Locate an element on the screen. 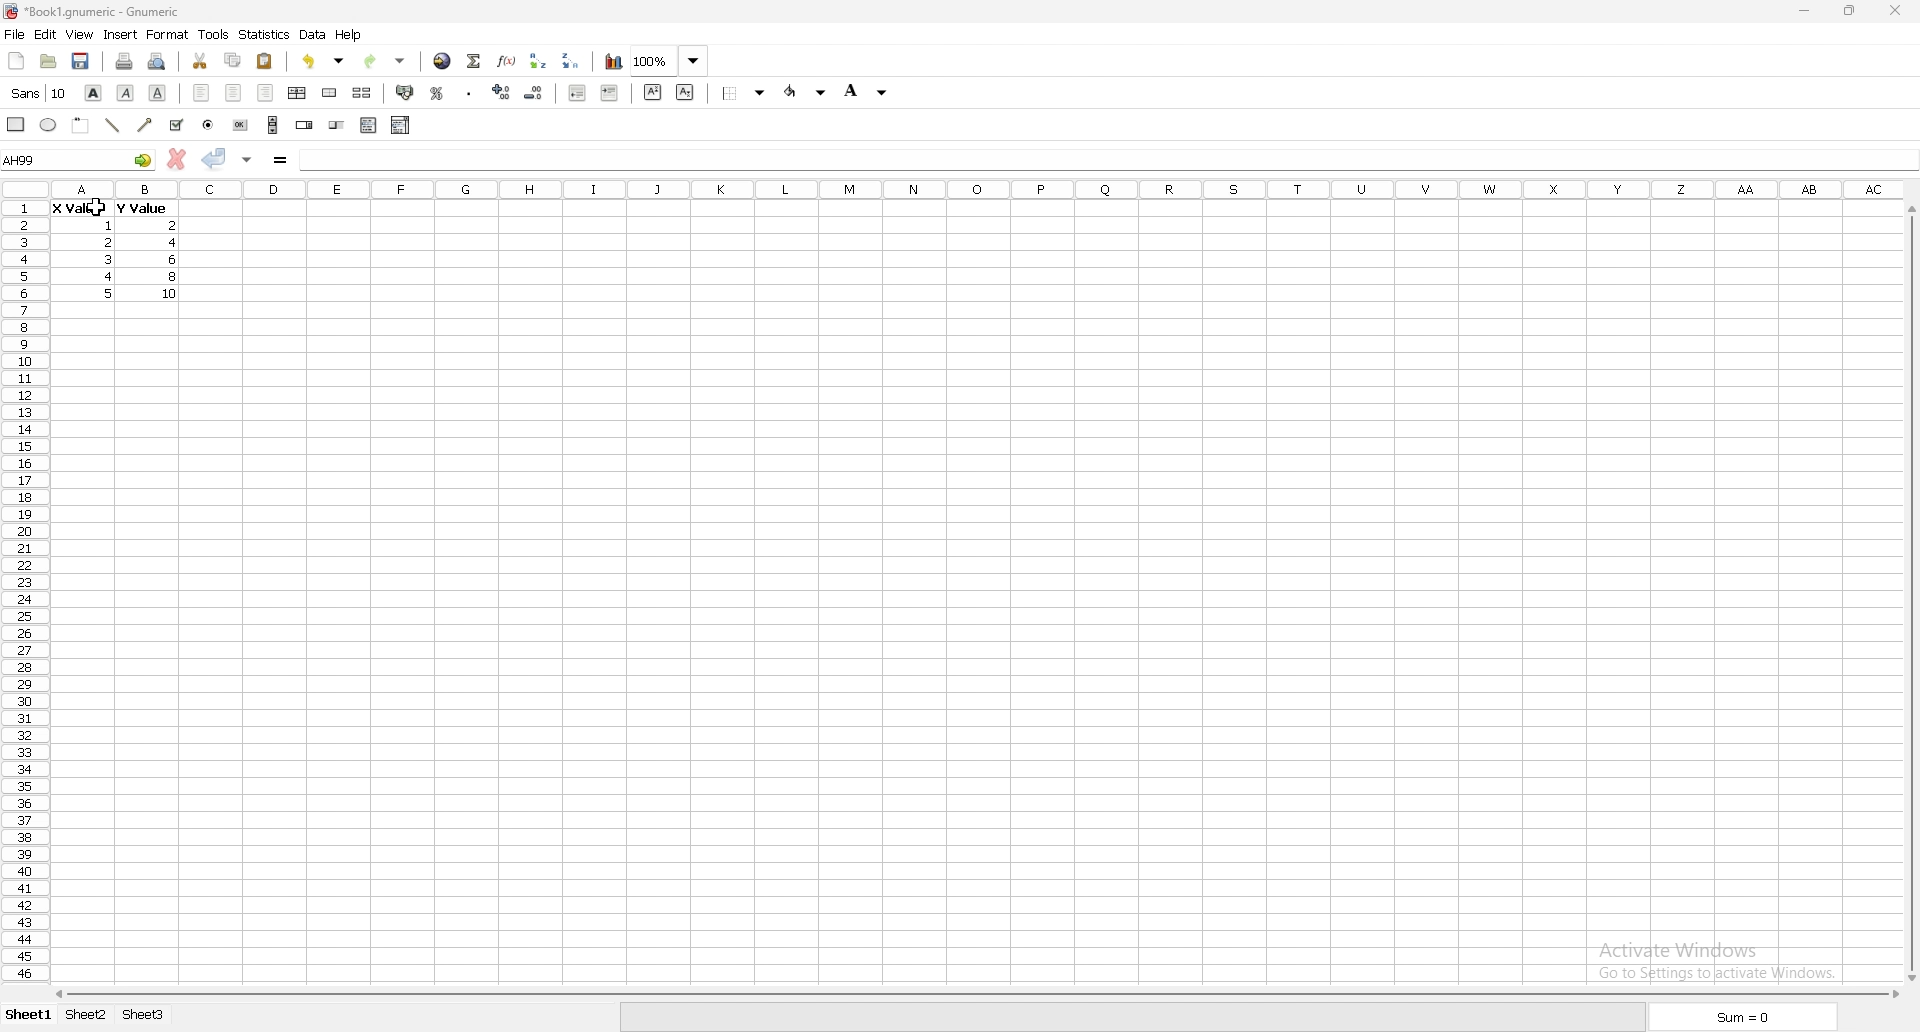  new is located at coordinates (17, 60).